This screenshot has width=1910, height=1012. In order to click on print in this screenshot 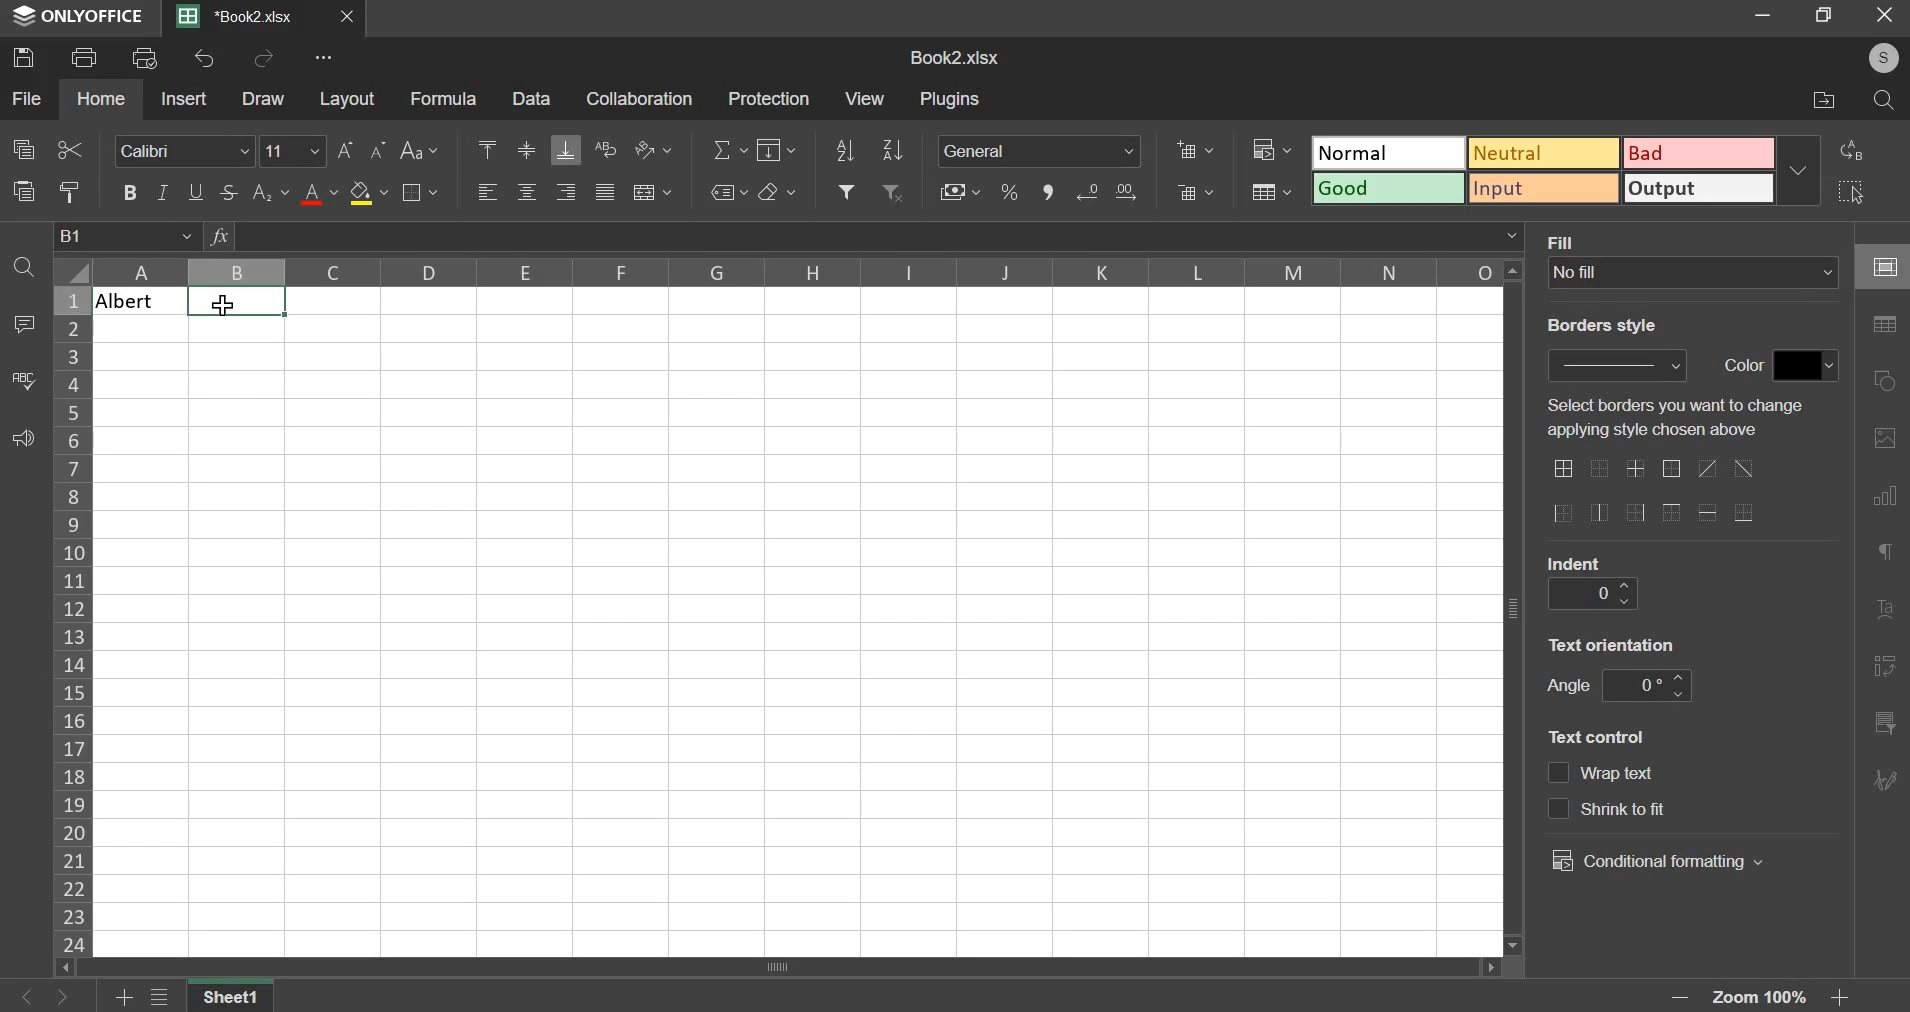, I will do `click(85, 56)`.